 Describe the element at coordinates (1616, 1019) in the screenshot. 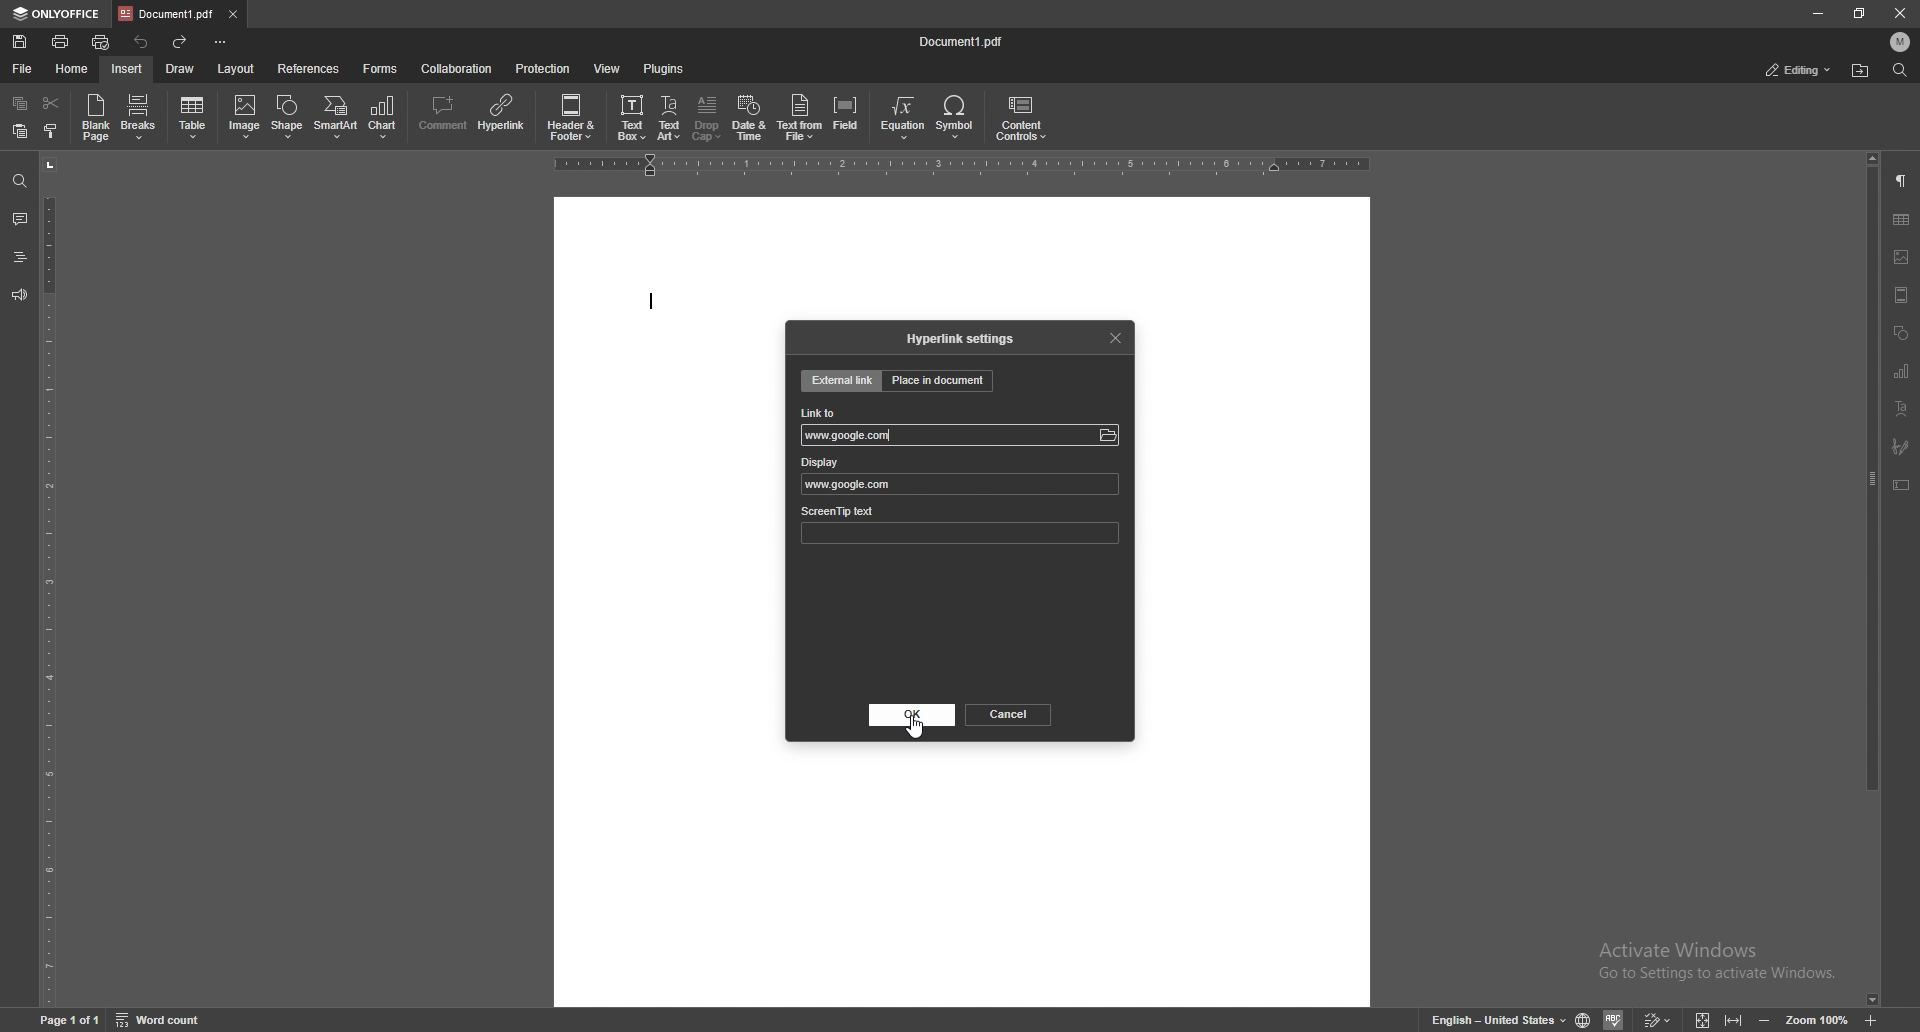

I see `spell check` at that location.